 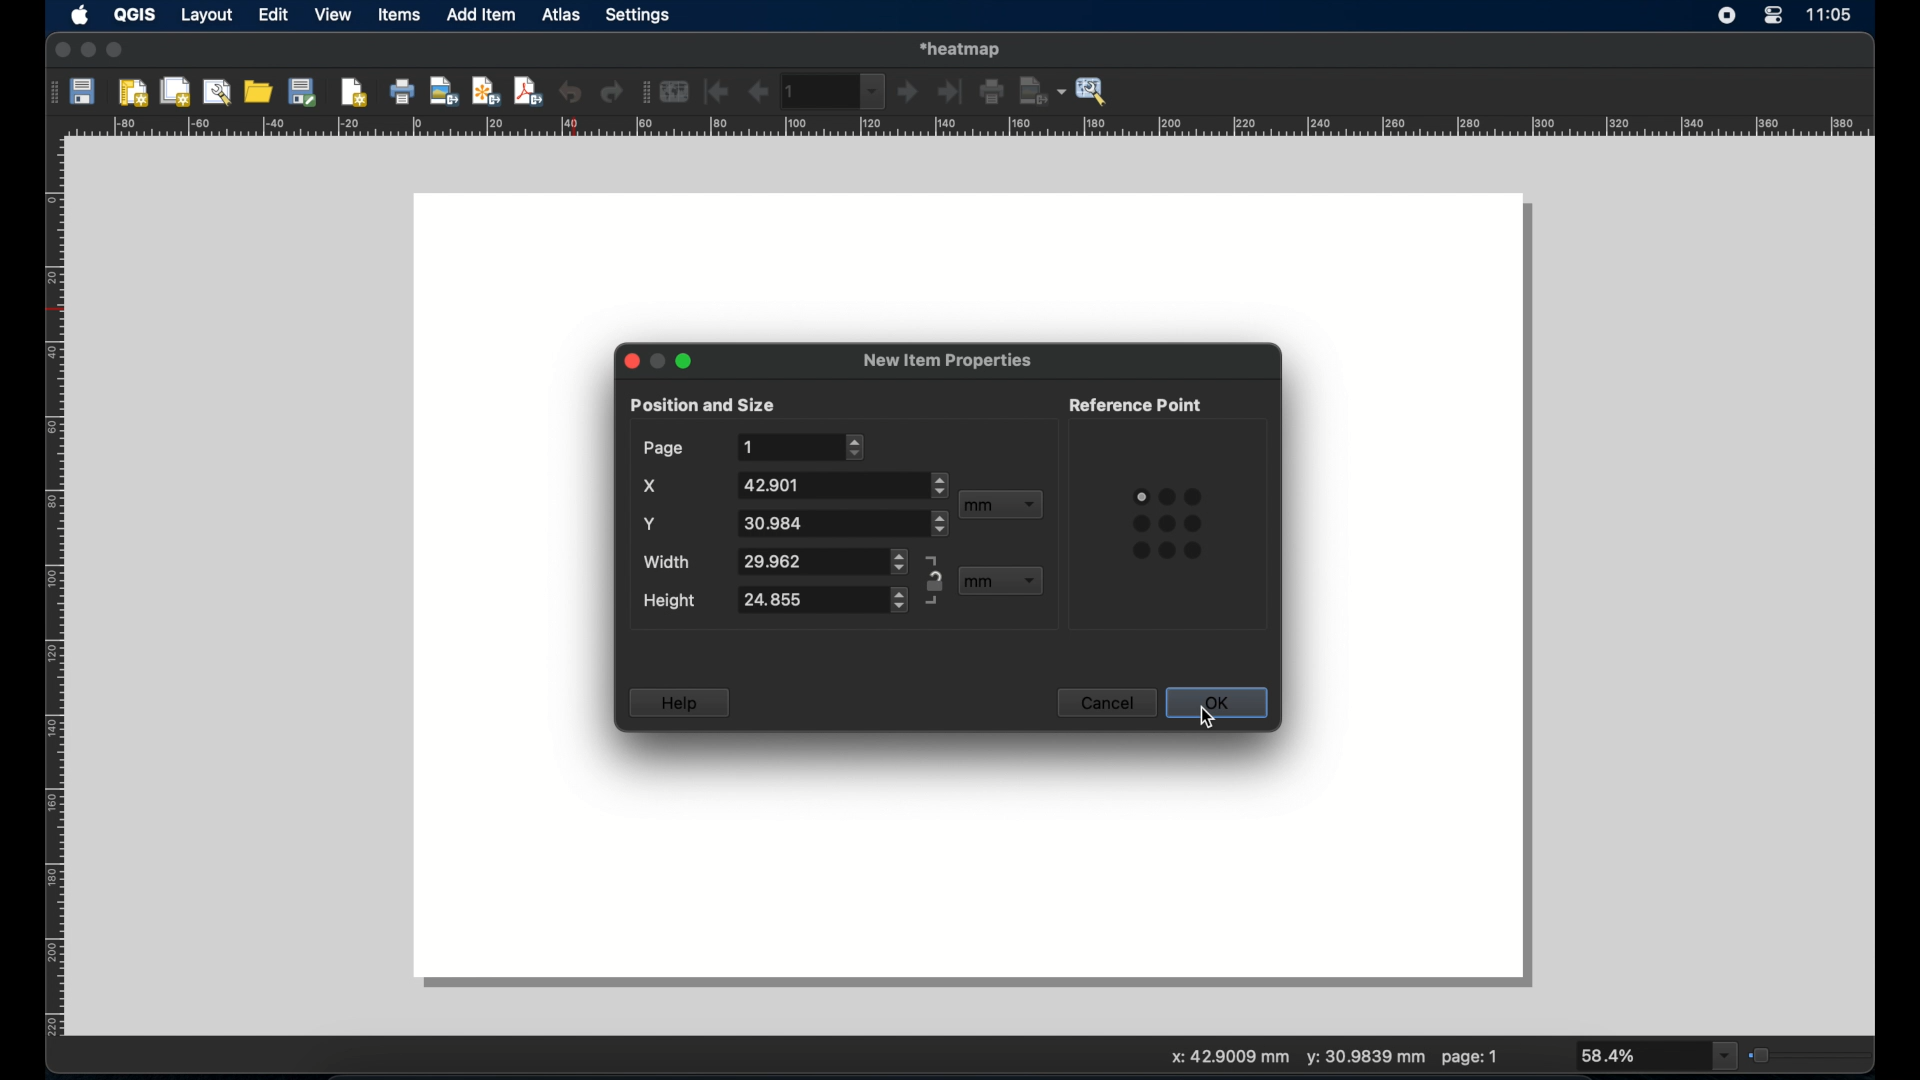 I want to click on add pages, so click(x=354, y=93).